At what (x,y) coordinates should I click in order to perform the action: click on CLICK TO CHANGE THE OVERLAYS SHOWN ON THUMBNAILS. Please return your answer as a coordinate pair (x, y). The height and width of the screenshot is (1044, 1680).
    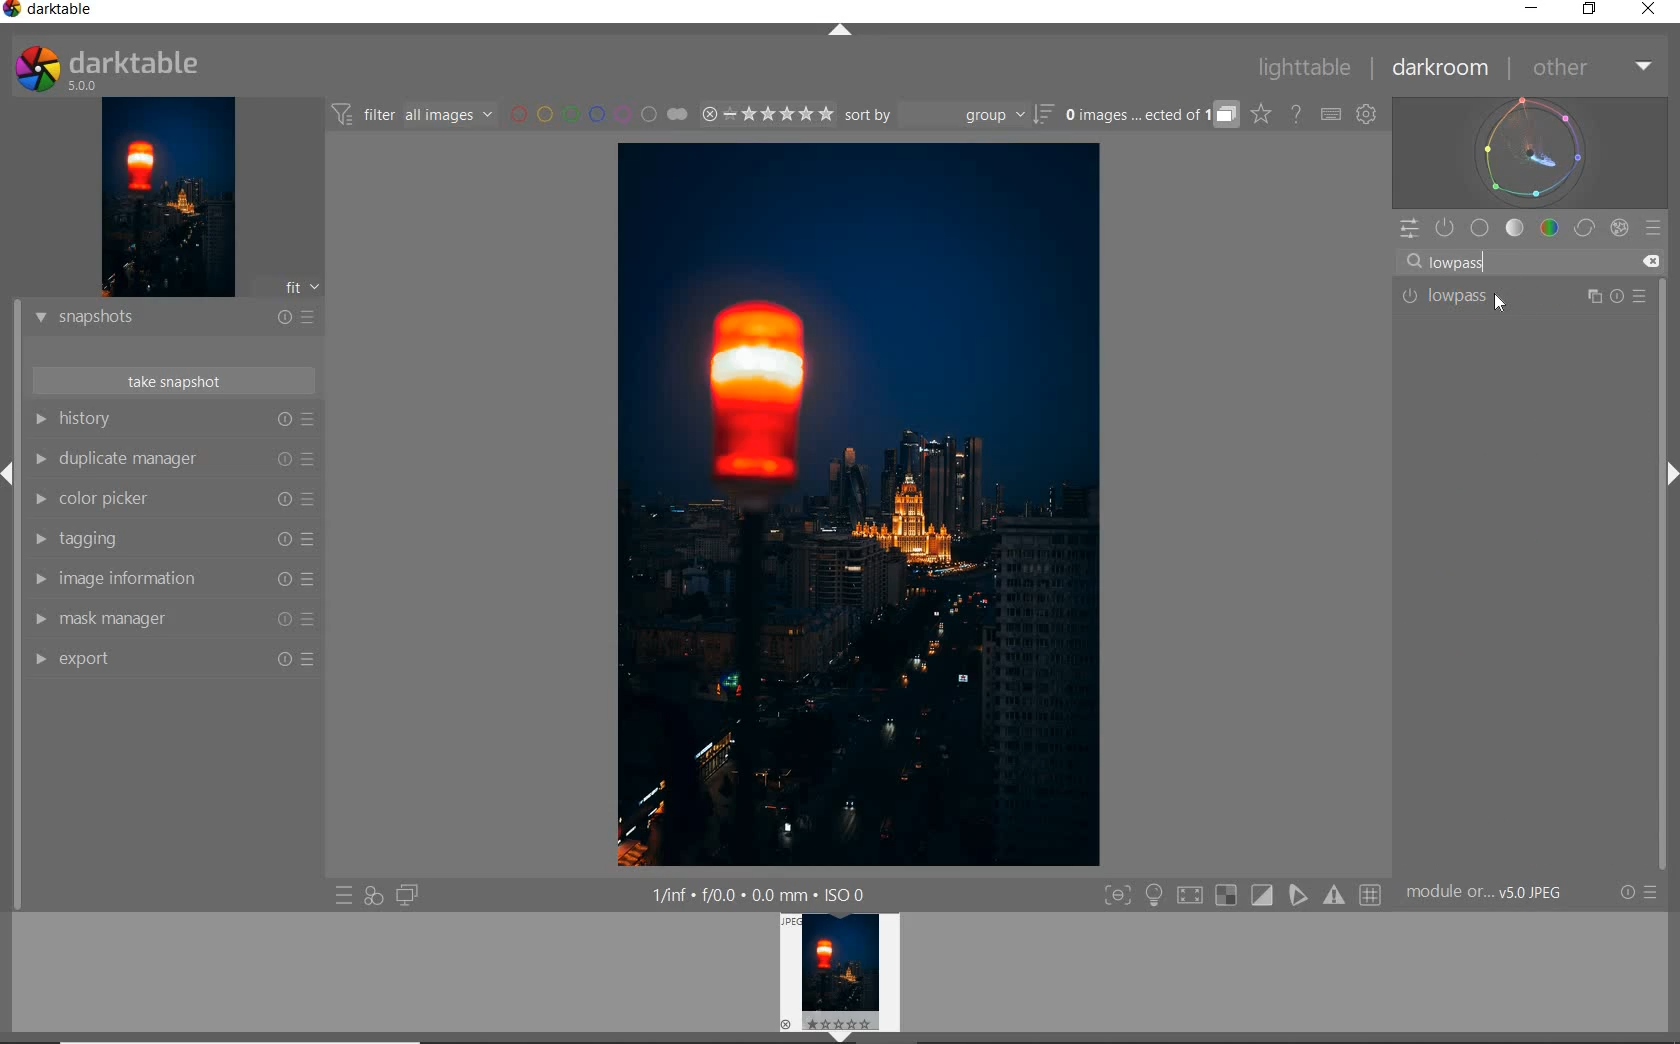
    Looking at the image, I should click on (1260, 116).